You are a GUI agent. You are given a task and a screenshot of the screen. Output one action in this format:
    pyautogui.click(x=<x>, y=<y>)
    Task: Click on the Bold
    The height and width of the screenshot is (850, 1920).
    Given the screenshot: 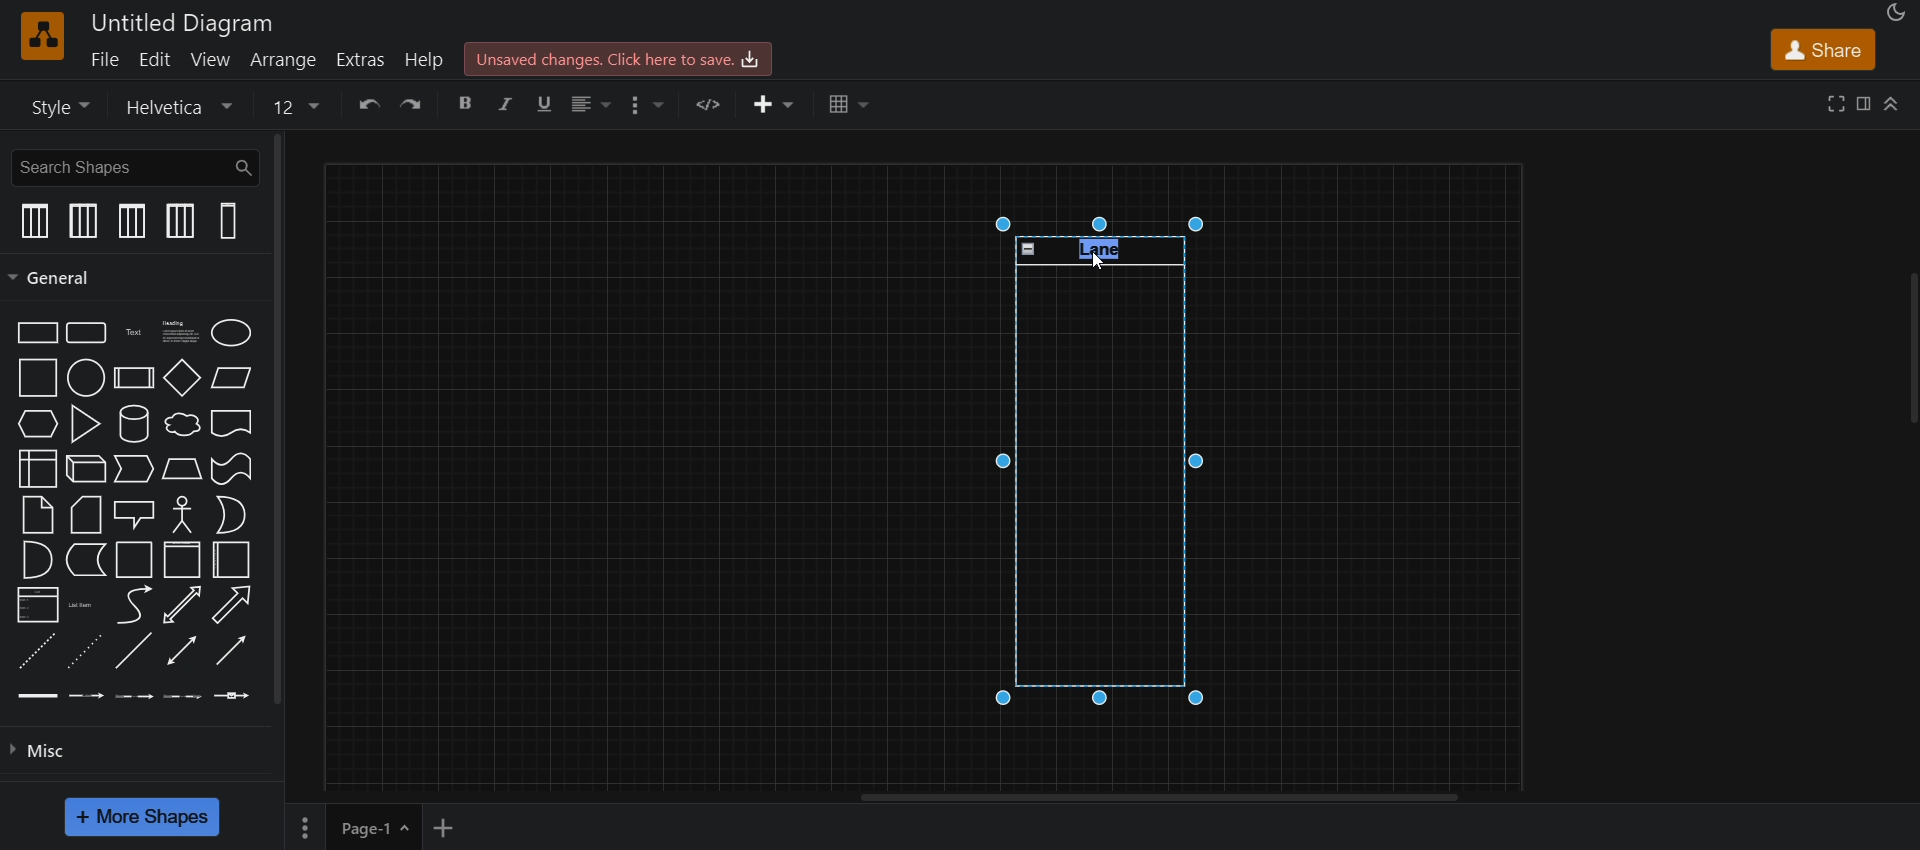 What is the action you would take?
    pyautogui.click(x=471, y=103)
    